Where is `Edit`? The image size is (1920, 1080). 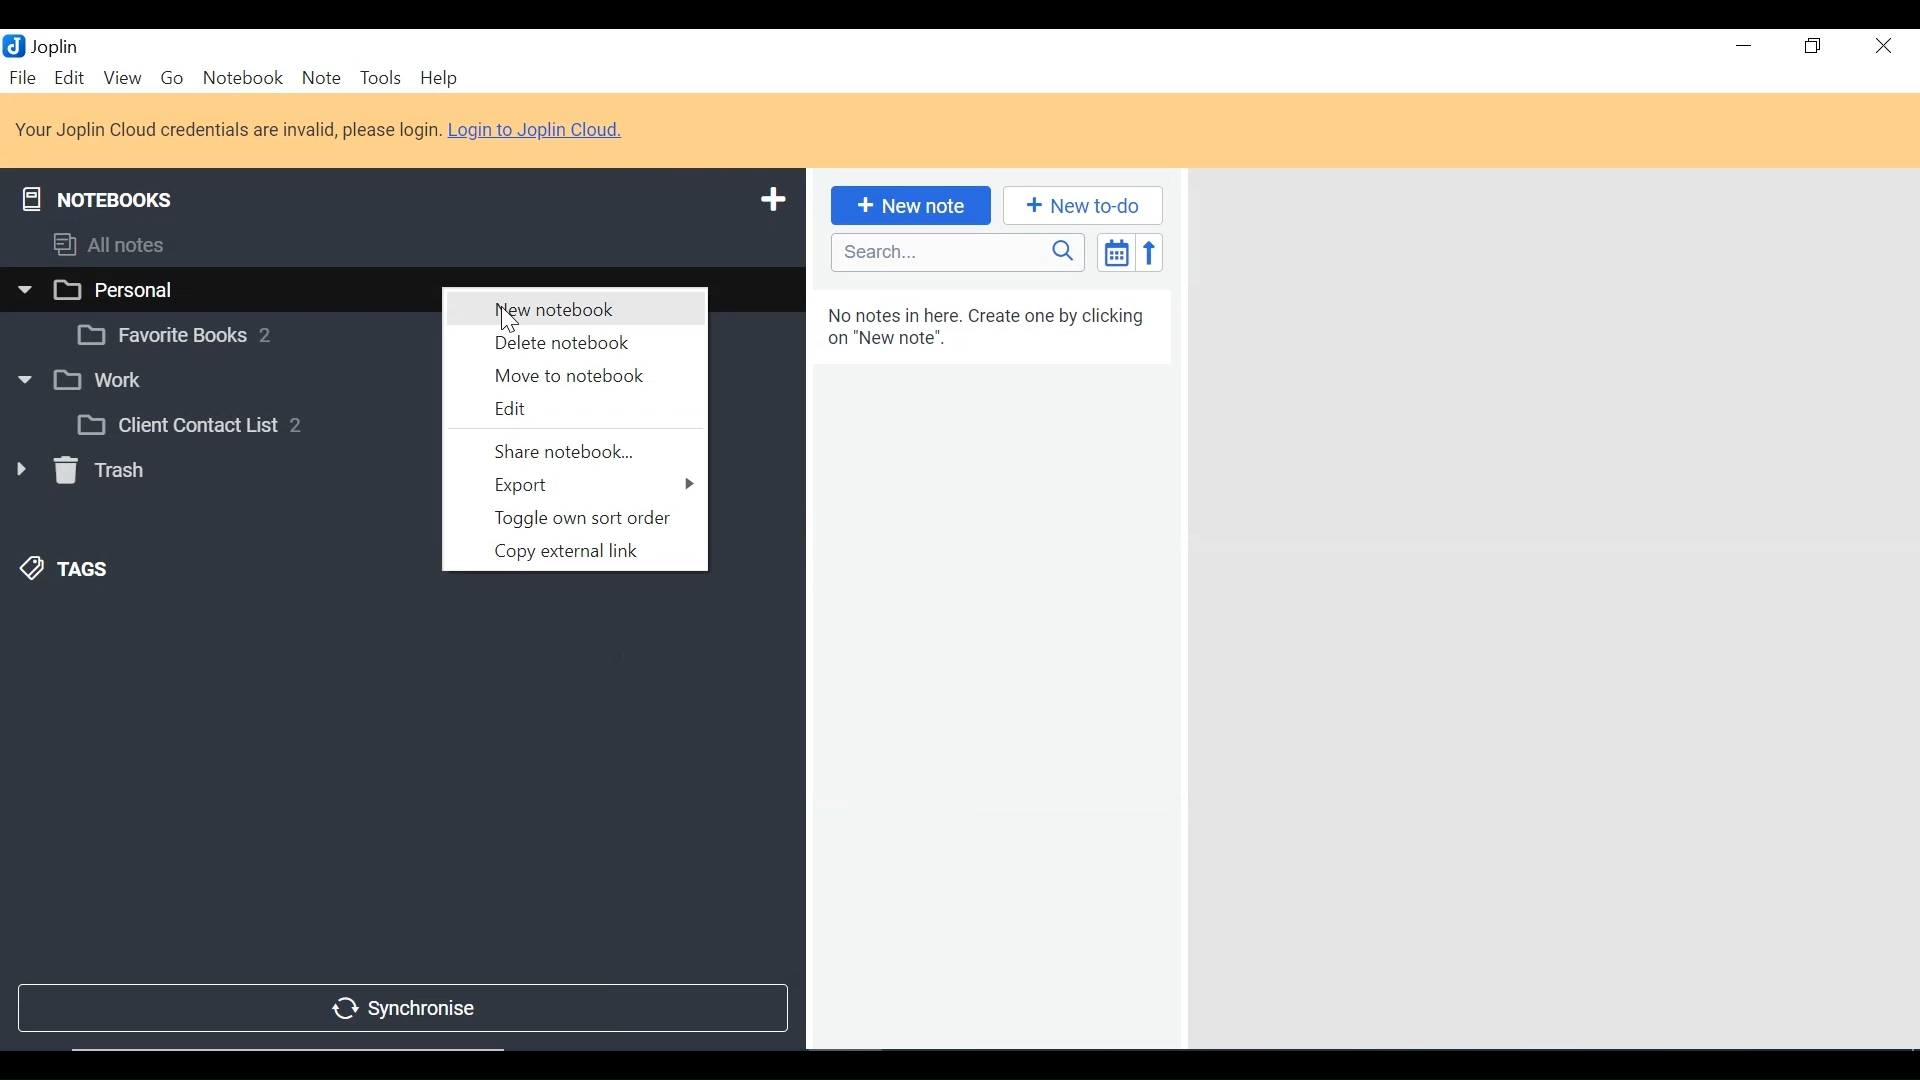 Edit is located at coordinates (70, 79).